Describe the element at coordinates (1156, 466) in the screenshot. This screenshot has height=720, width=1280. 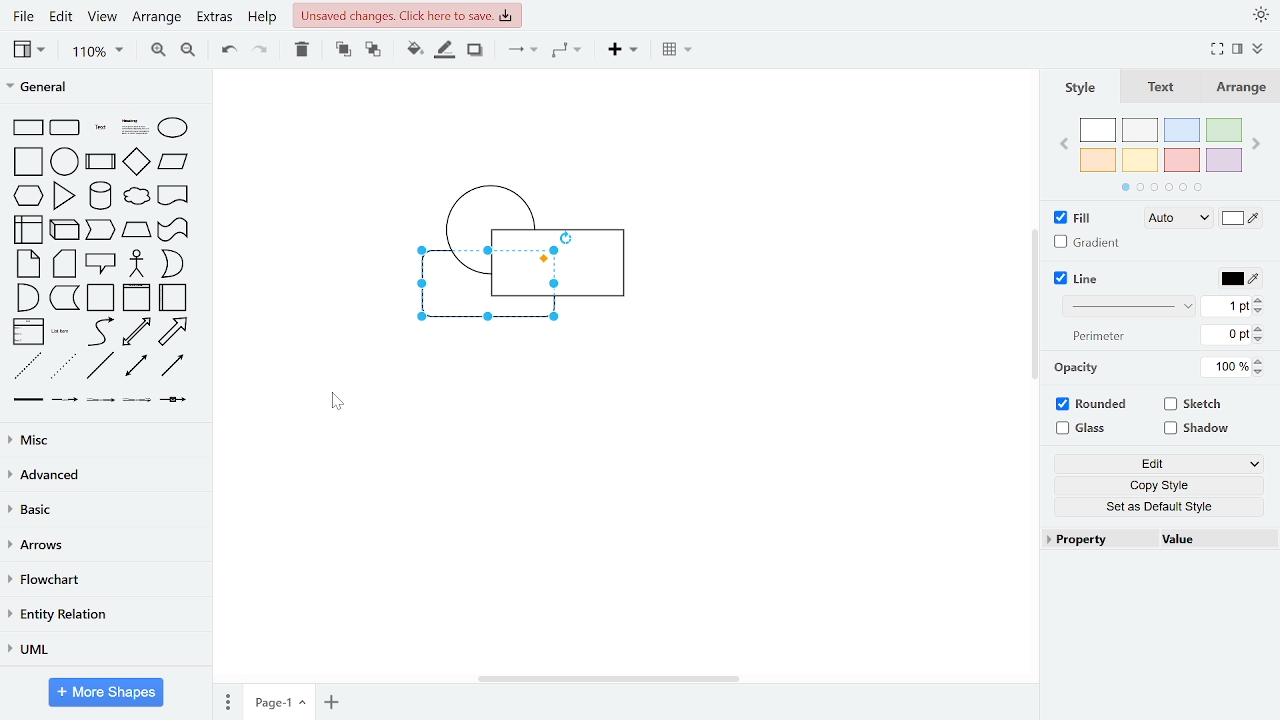
I see `edit` at that location.